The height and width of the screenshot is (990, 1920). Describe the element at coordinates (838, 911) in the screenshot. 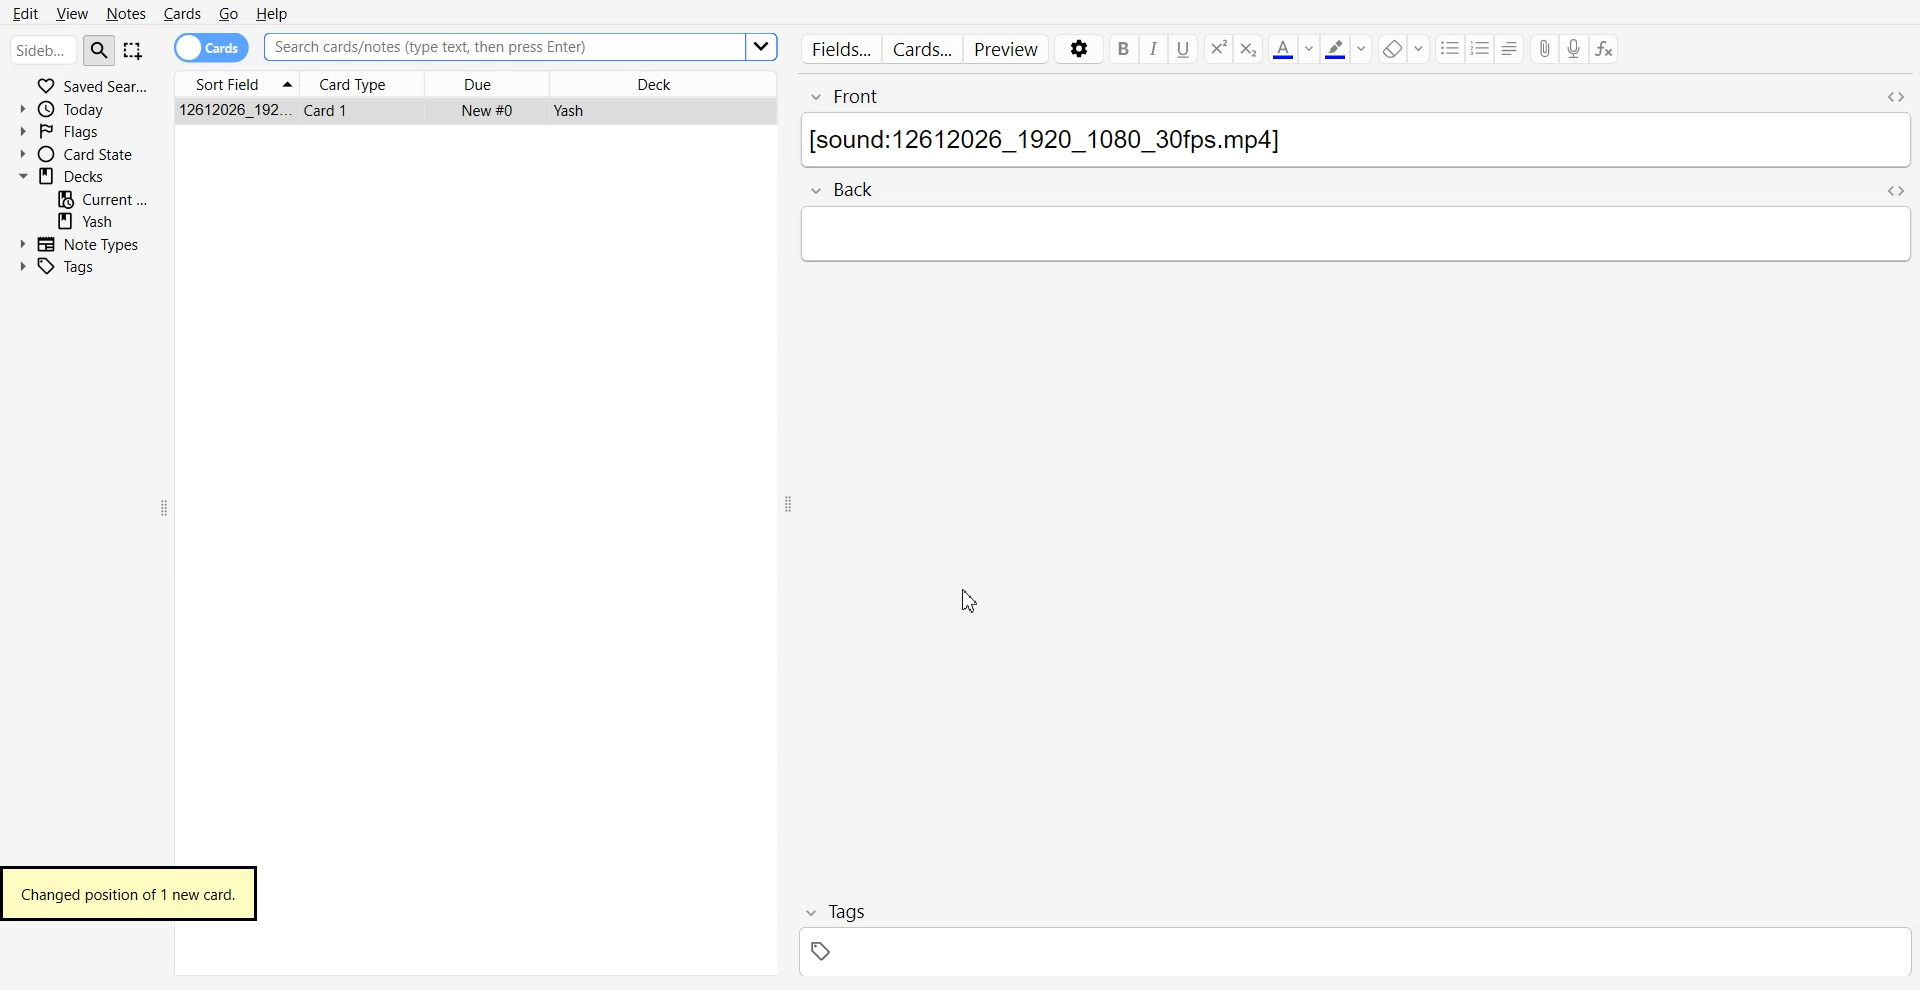

I see `Tag` at that location.